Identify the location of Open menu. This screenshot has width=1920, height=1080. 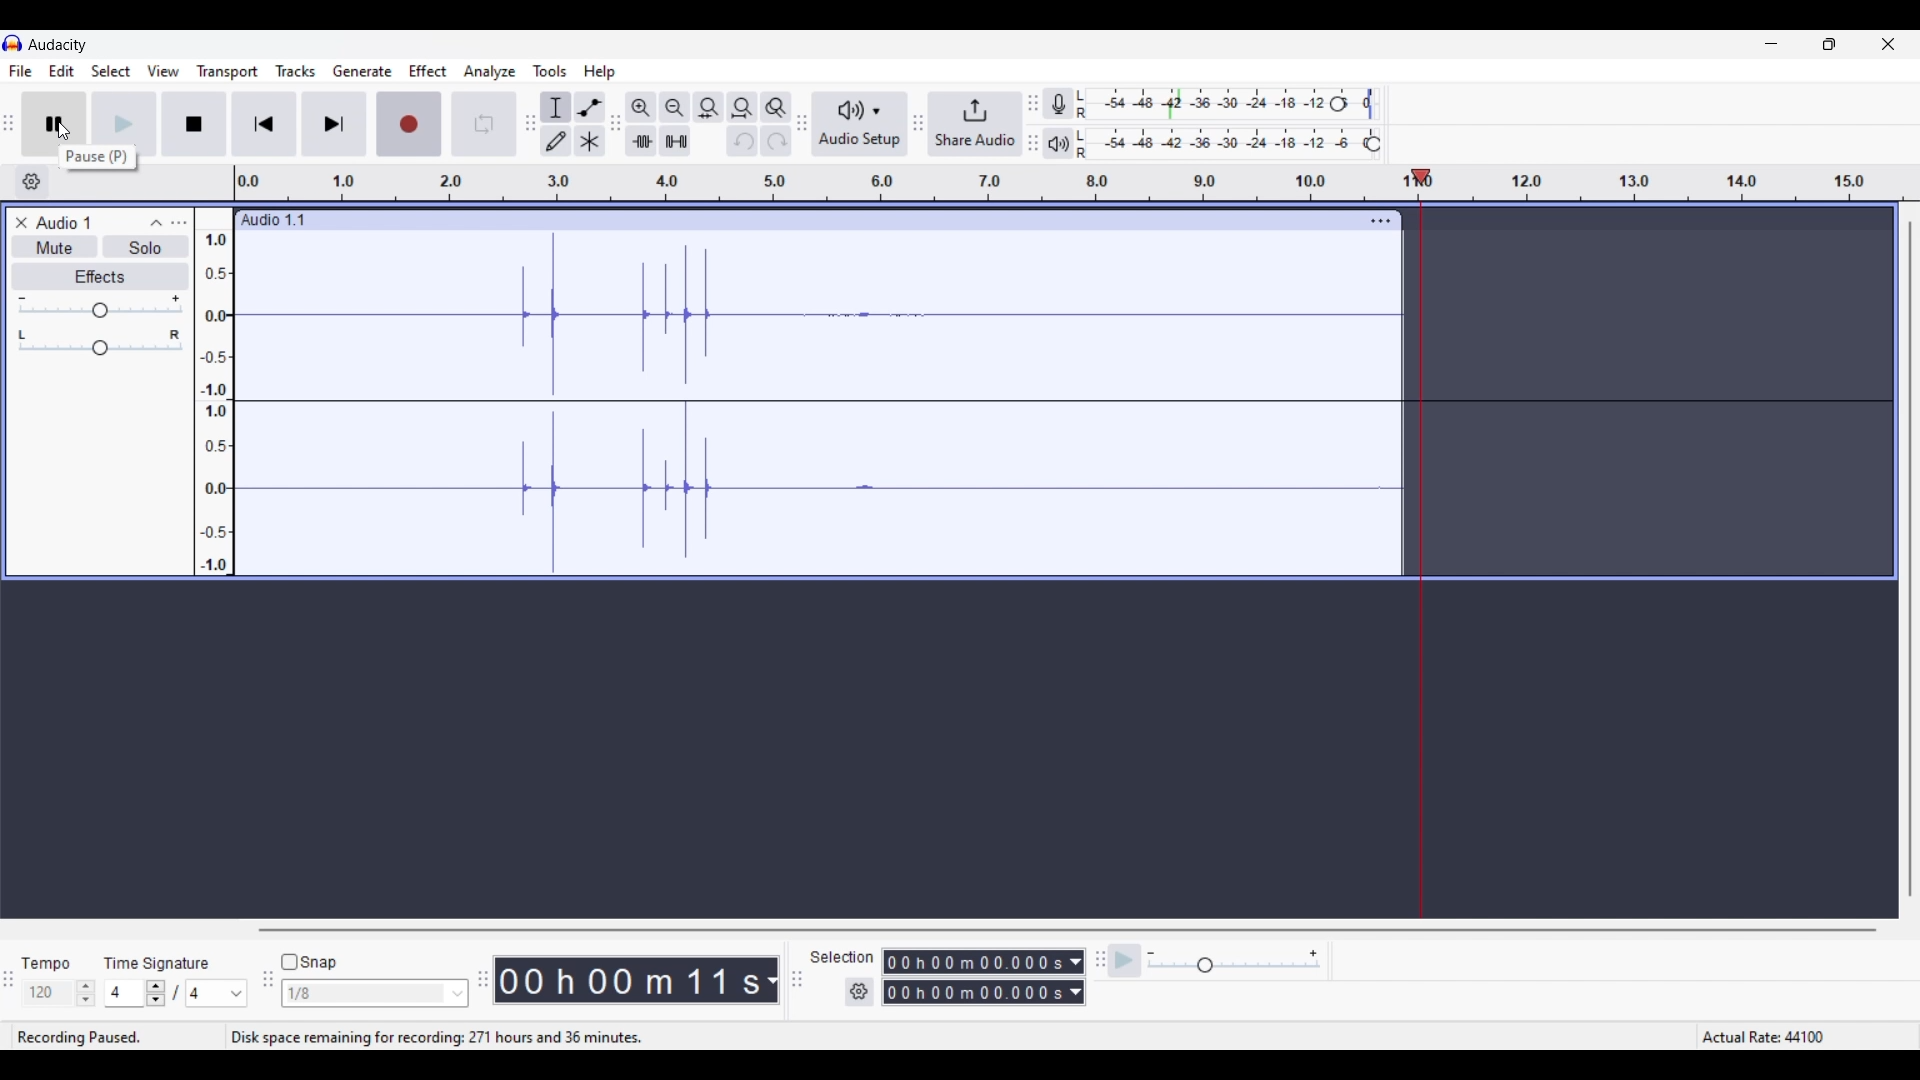
(178, 223).